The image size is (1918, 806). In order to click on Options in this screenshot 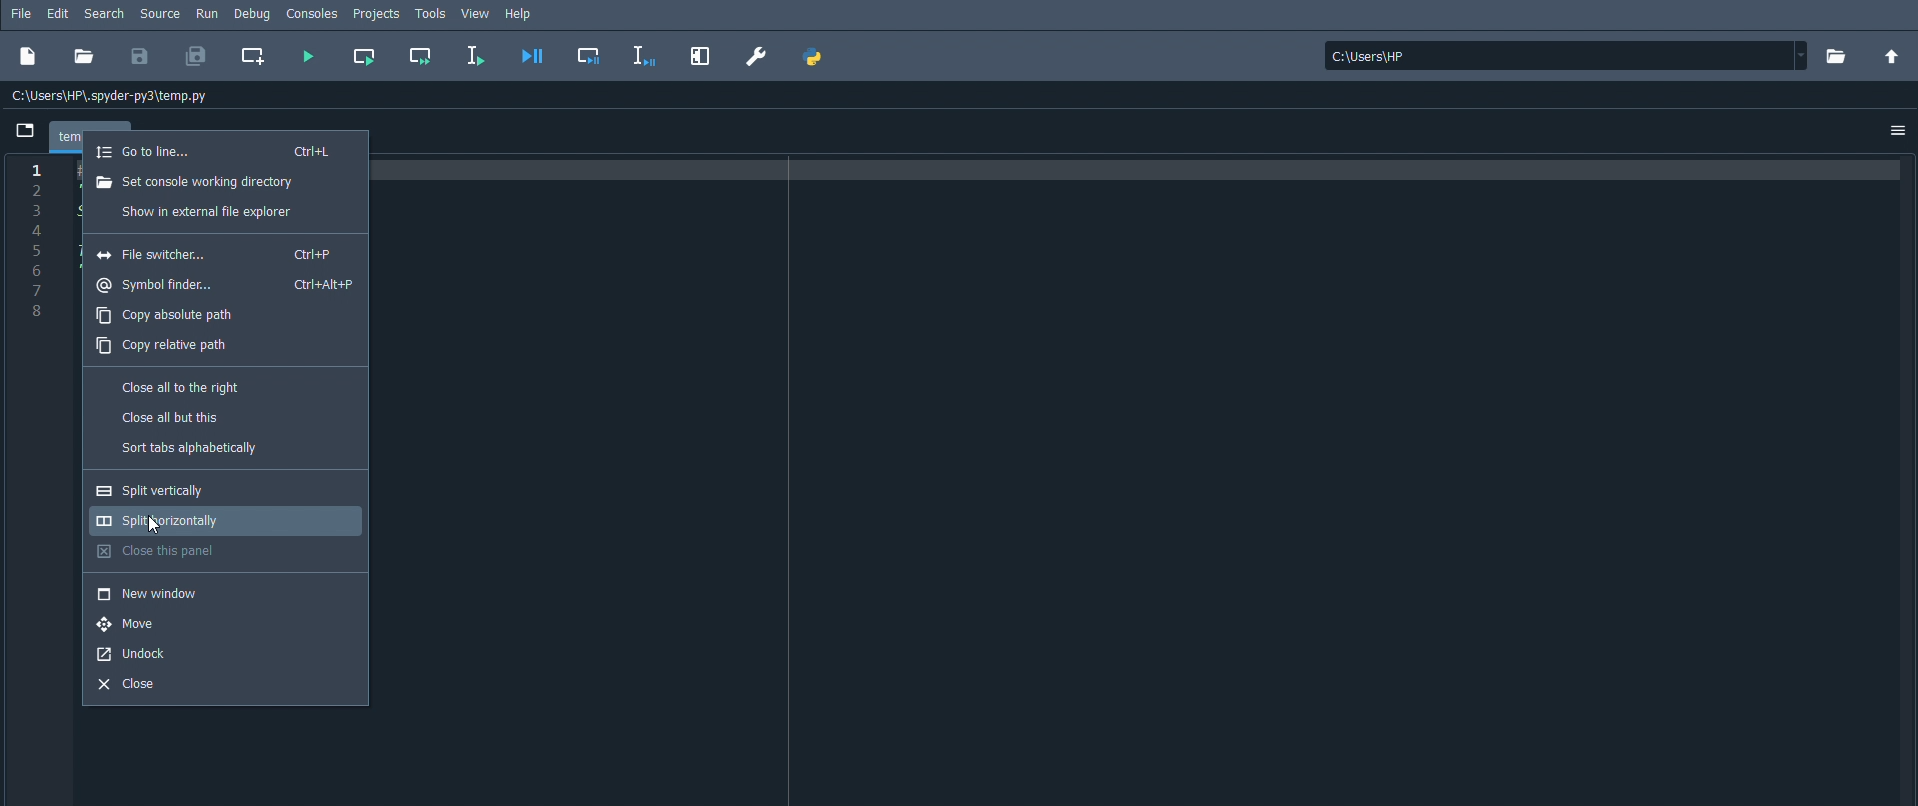, I will do `click(1896, 131)`.